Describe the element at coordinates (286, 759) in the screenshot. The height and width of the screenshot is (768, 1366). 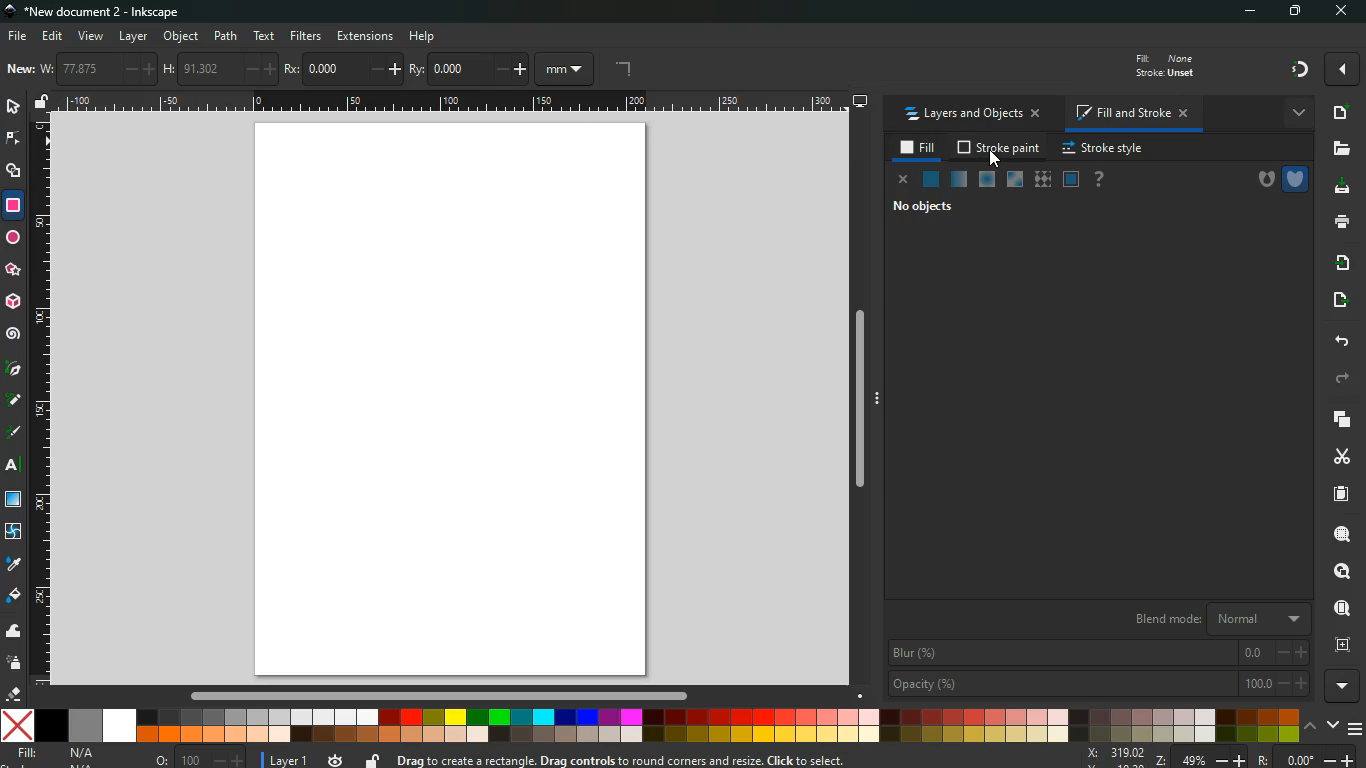
I see `layer` at that location.